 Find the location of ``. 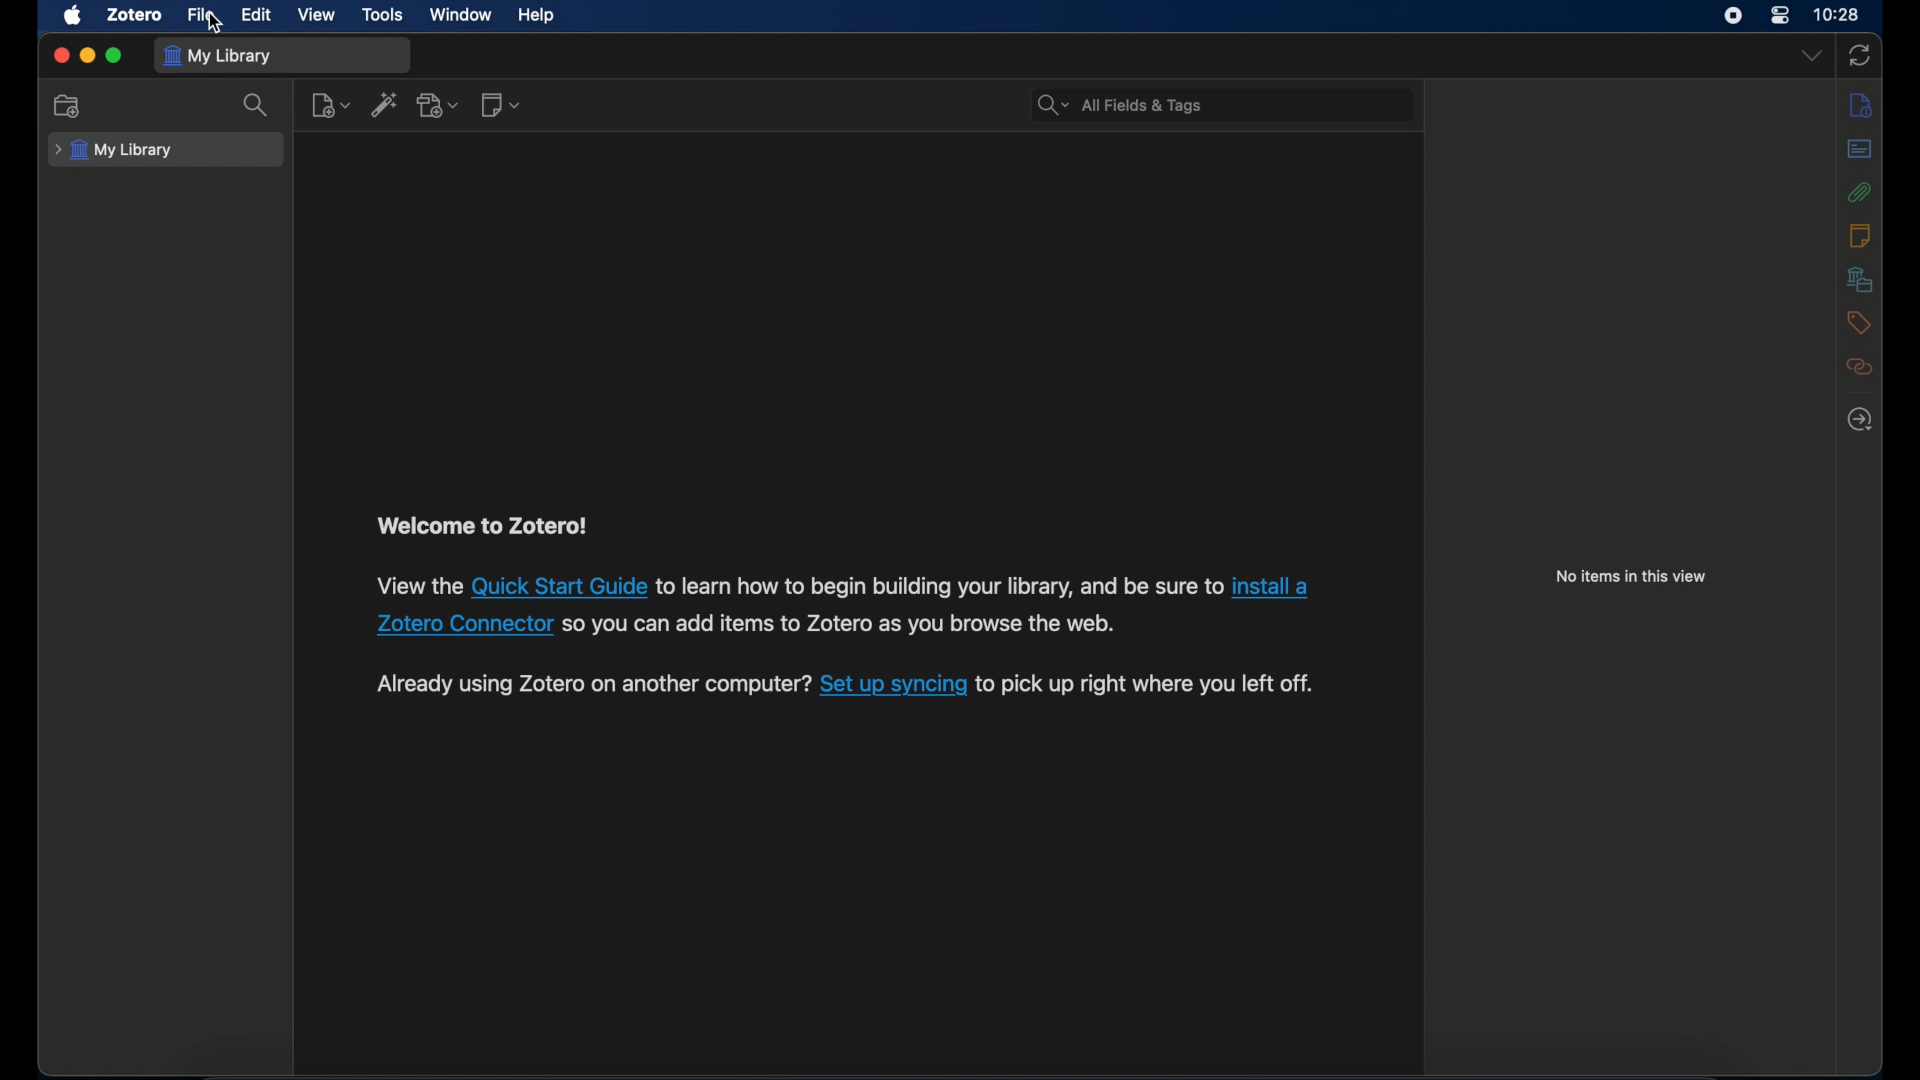

 is located at coordinates (893, 683).